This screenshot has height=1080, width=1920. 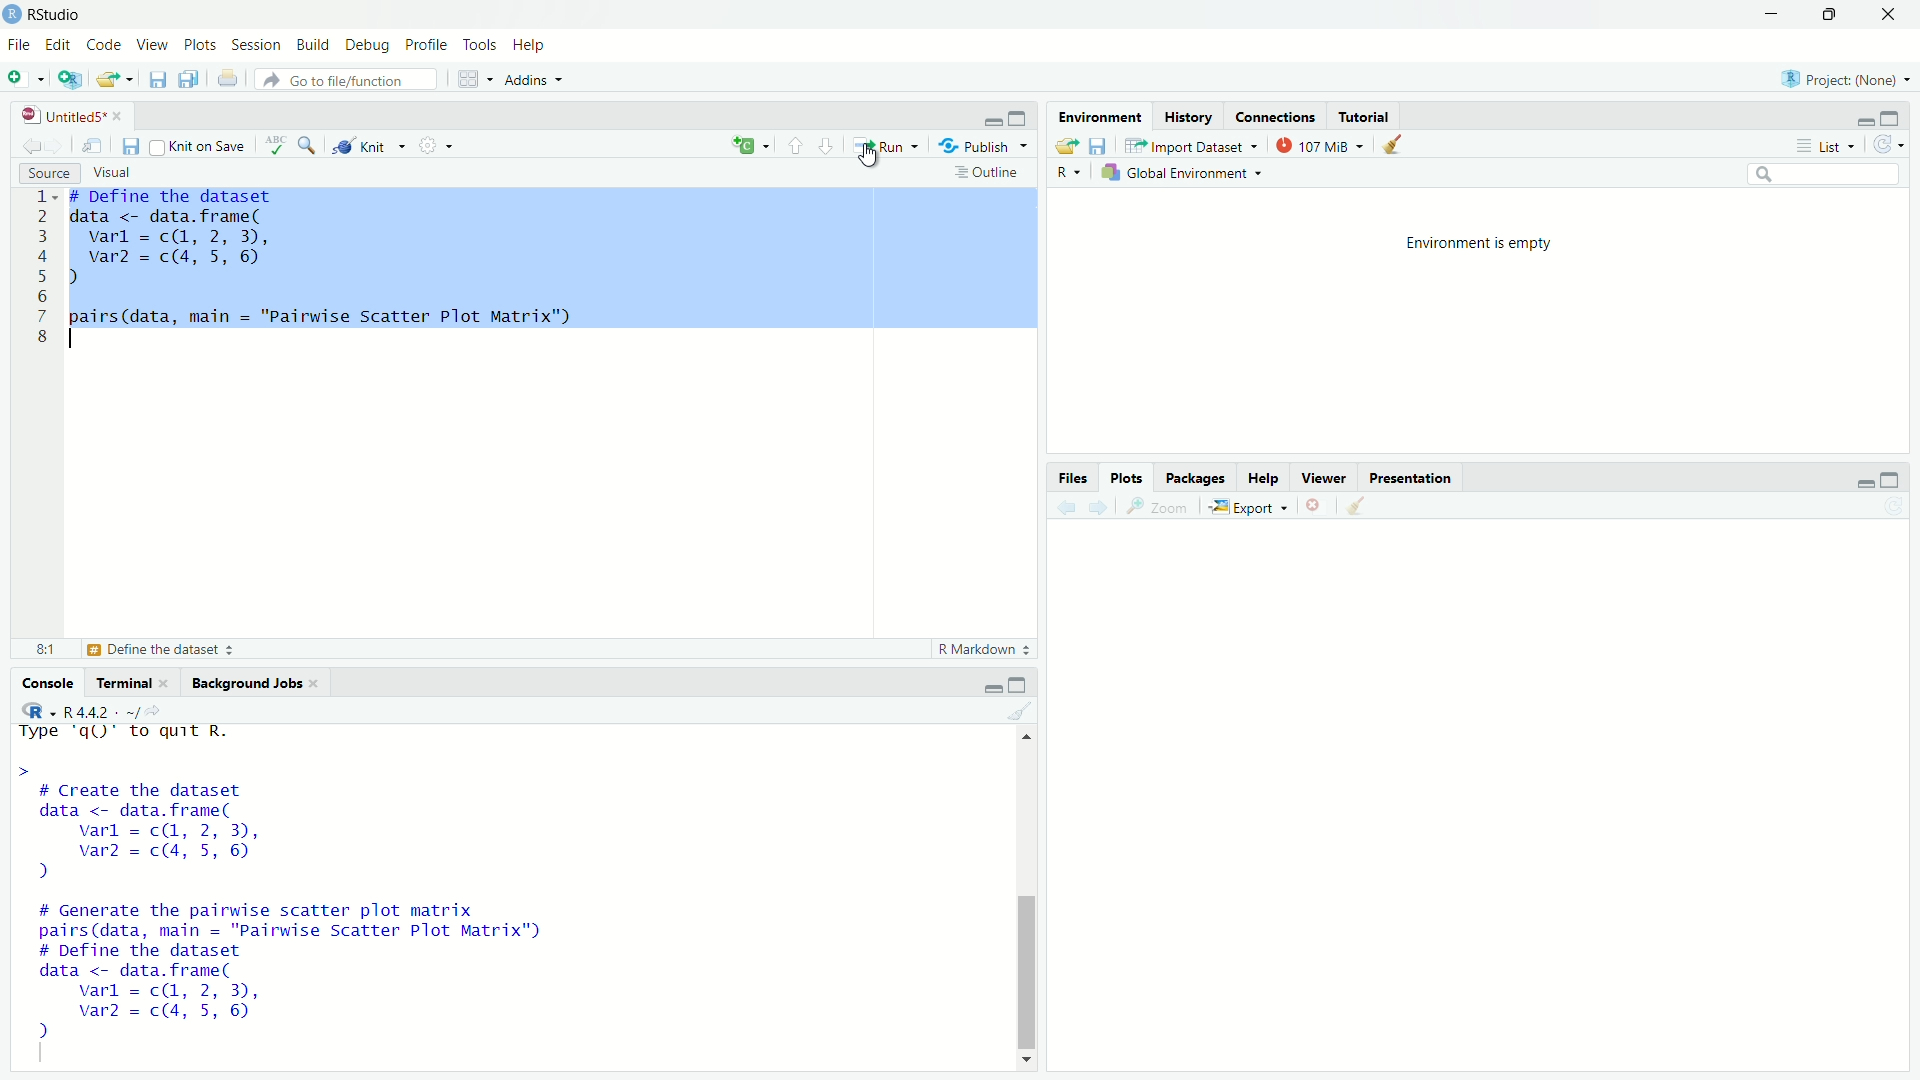 I want to click on Minimize, so click(x=1866, y=122).